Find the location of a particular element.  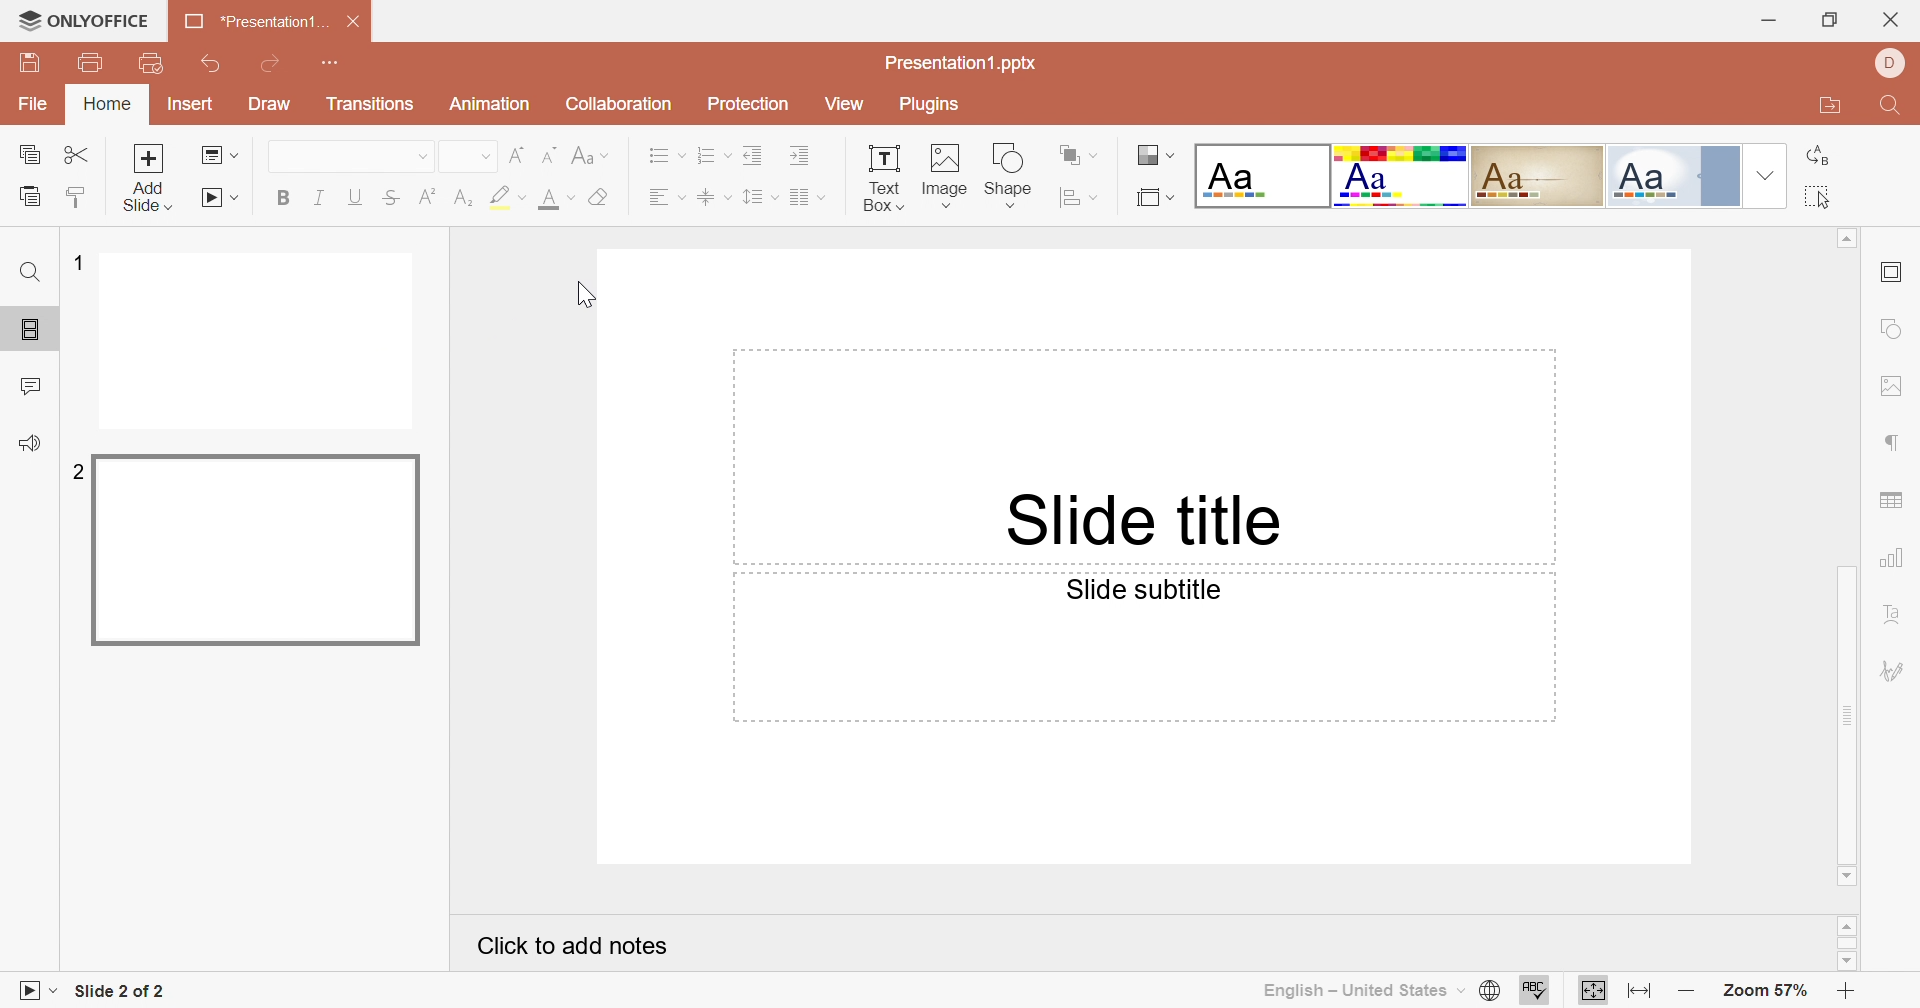

Protection is located at coordinates (749, 105).